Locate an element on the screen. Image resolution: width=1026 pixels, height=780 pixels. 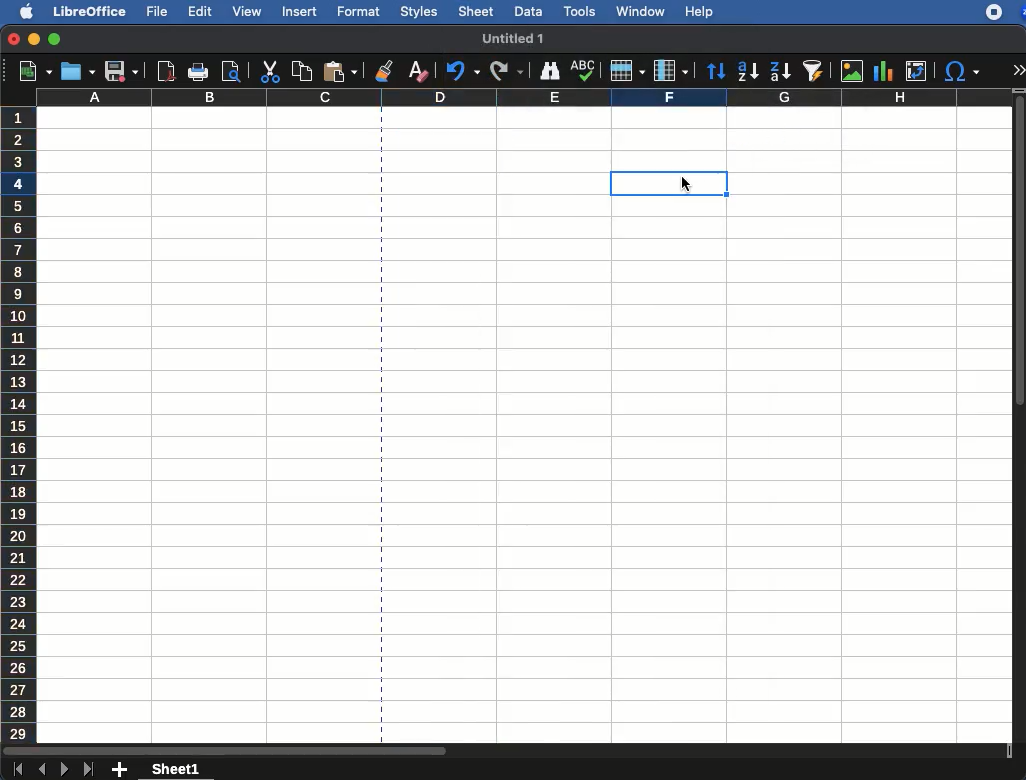
column is located at coordinates (673, 70).